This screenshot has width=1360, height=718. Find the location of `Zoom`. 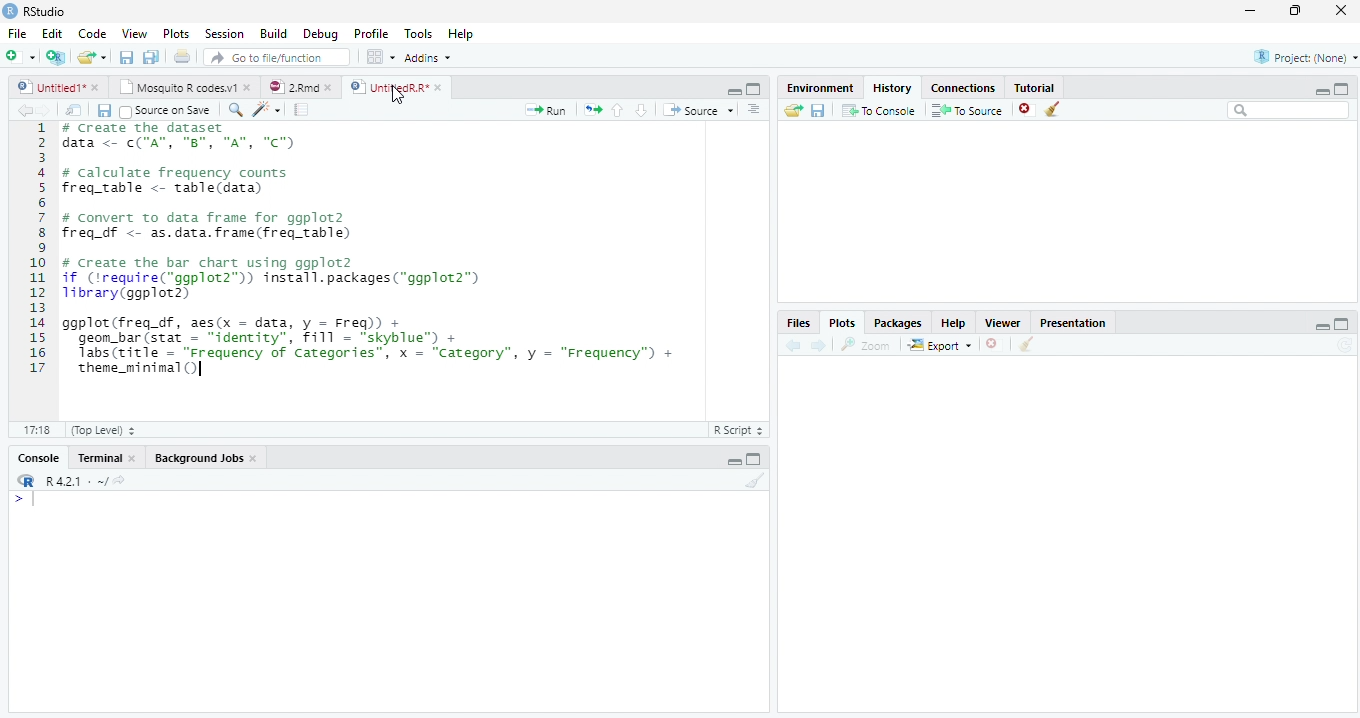

Zoom is located at coordinates (867, 347).